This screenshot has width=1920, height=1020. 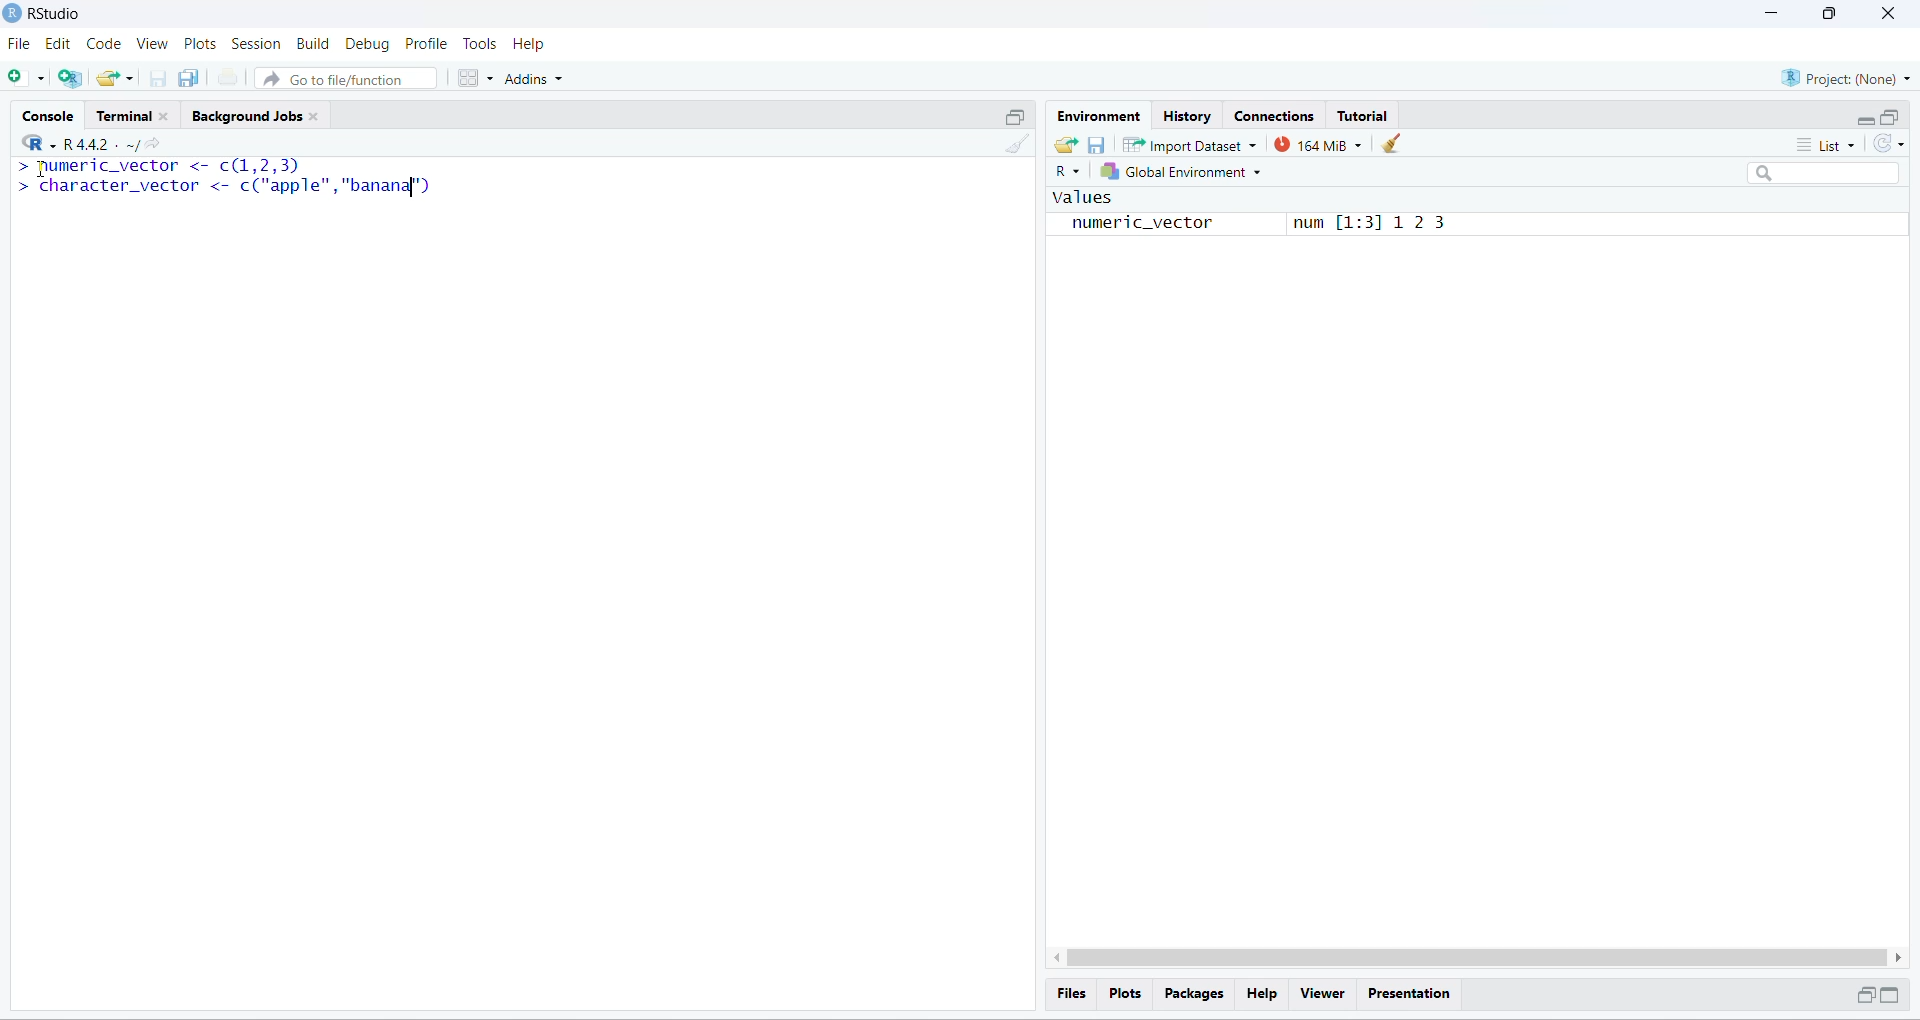 I want to click on Environment., so click(x=1097, y=115).